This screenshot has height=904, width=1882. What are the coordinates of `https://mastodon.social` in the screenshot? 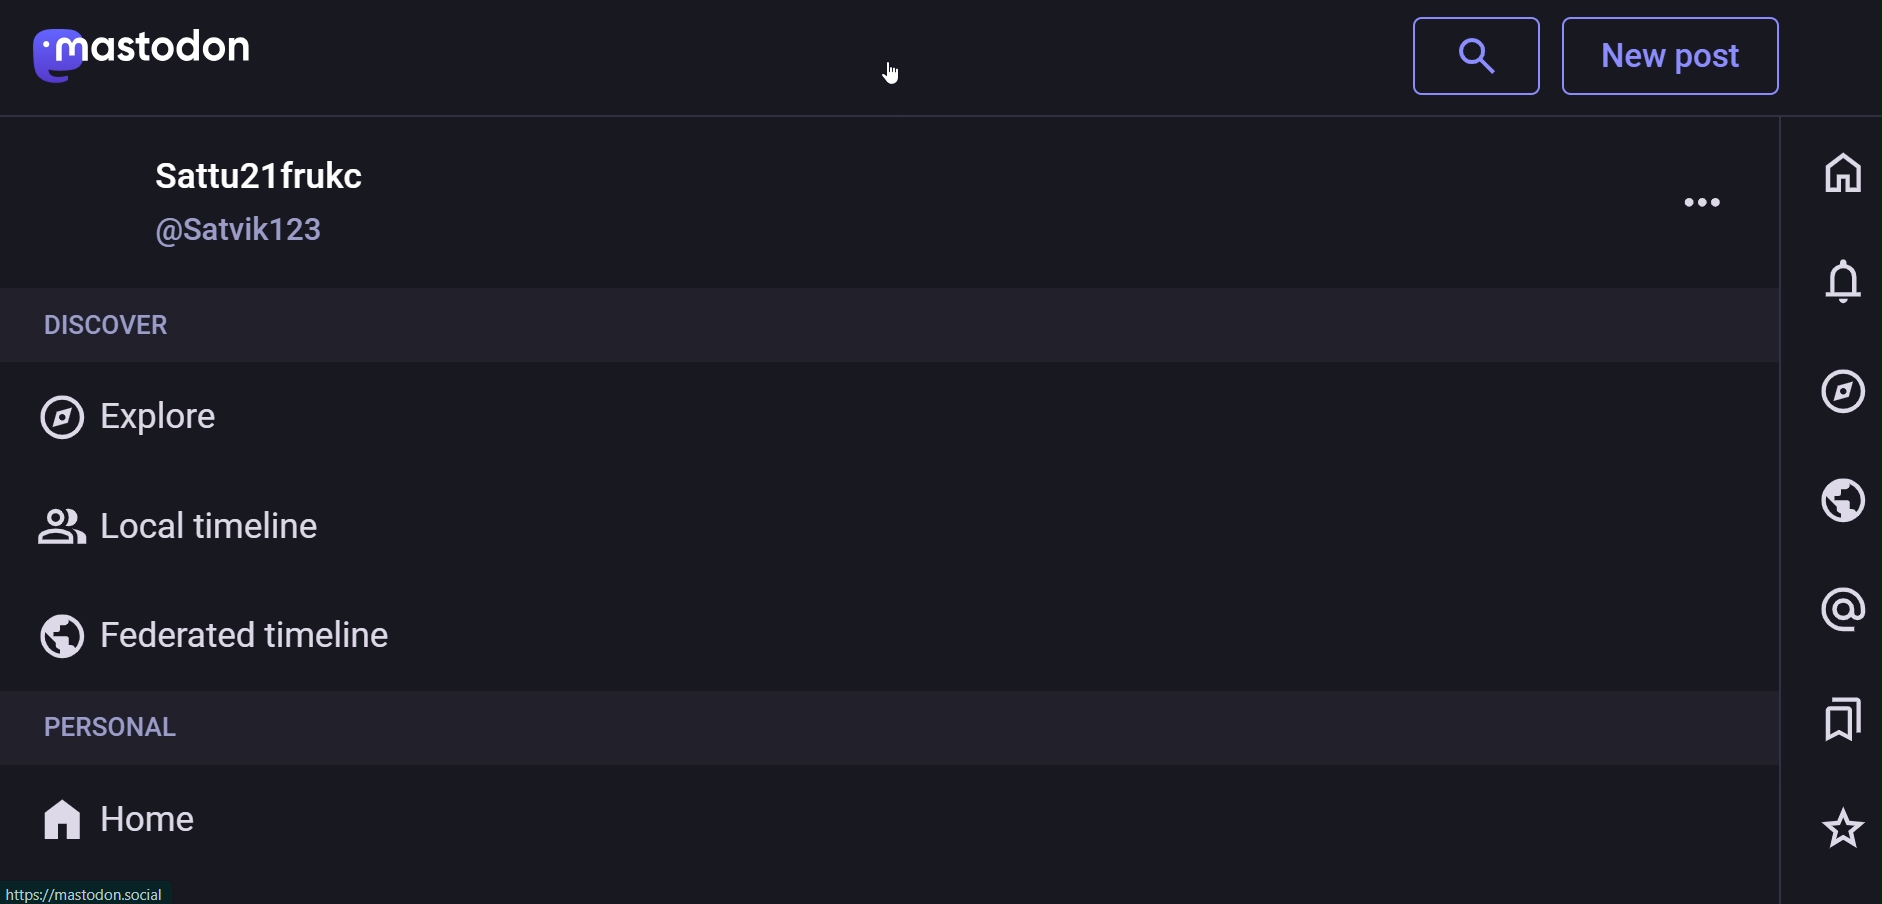 It's located at (86, 893).